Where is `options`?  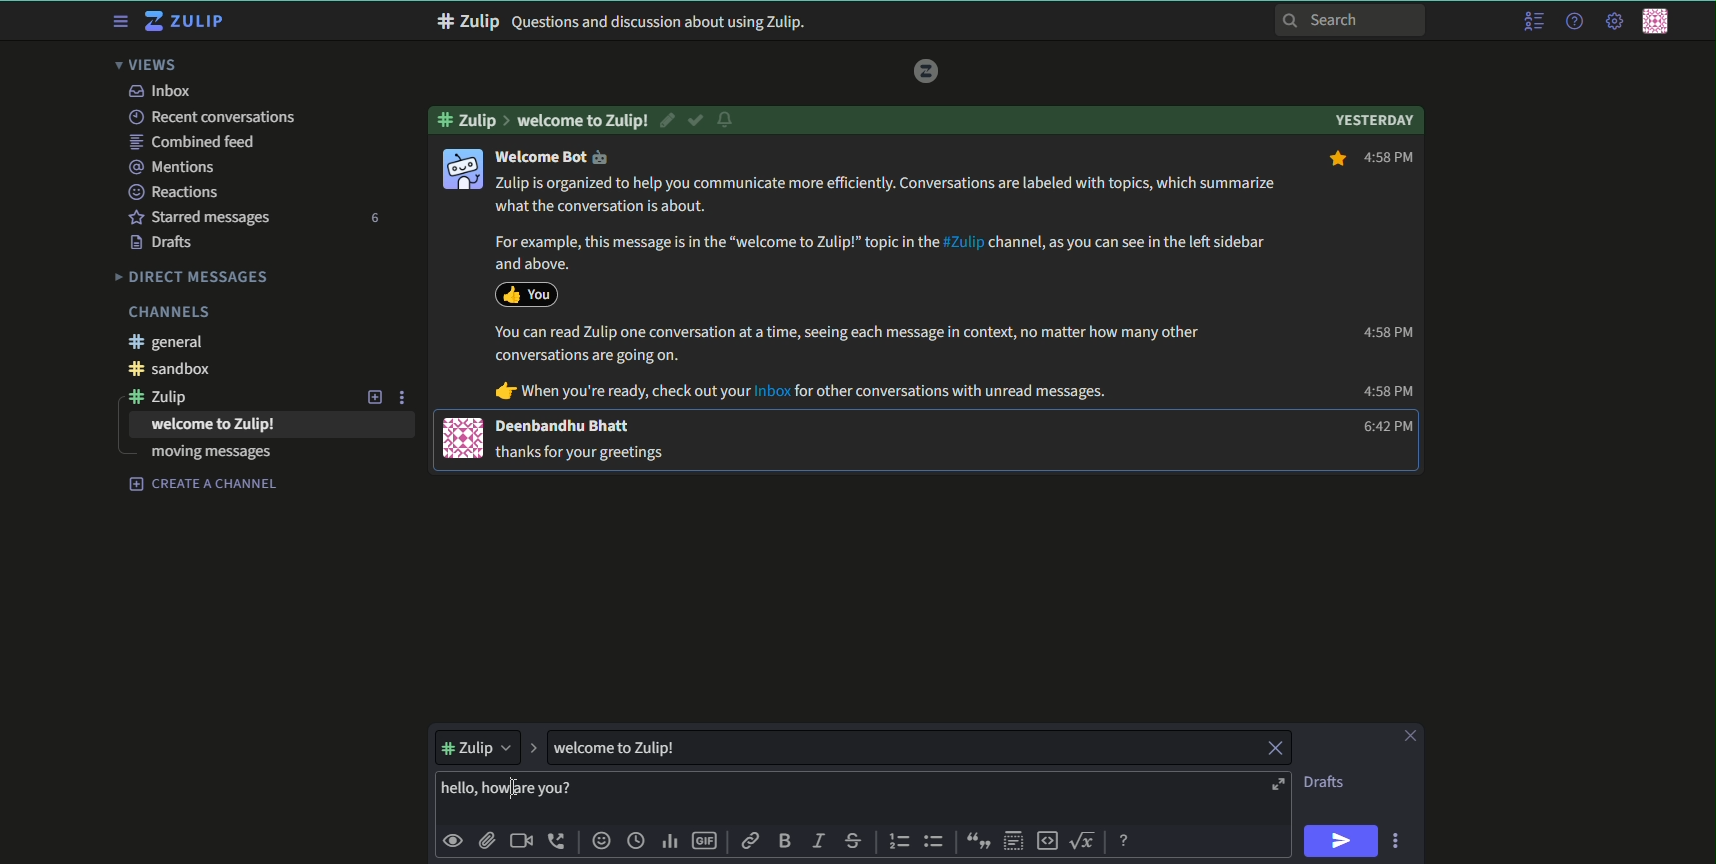 options is located at coordinates (405, 396).